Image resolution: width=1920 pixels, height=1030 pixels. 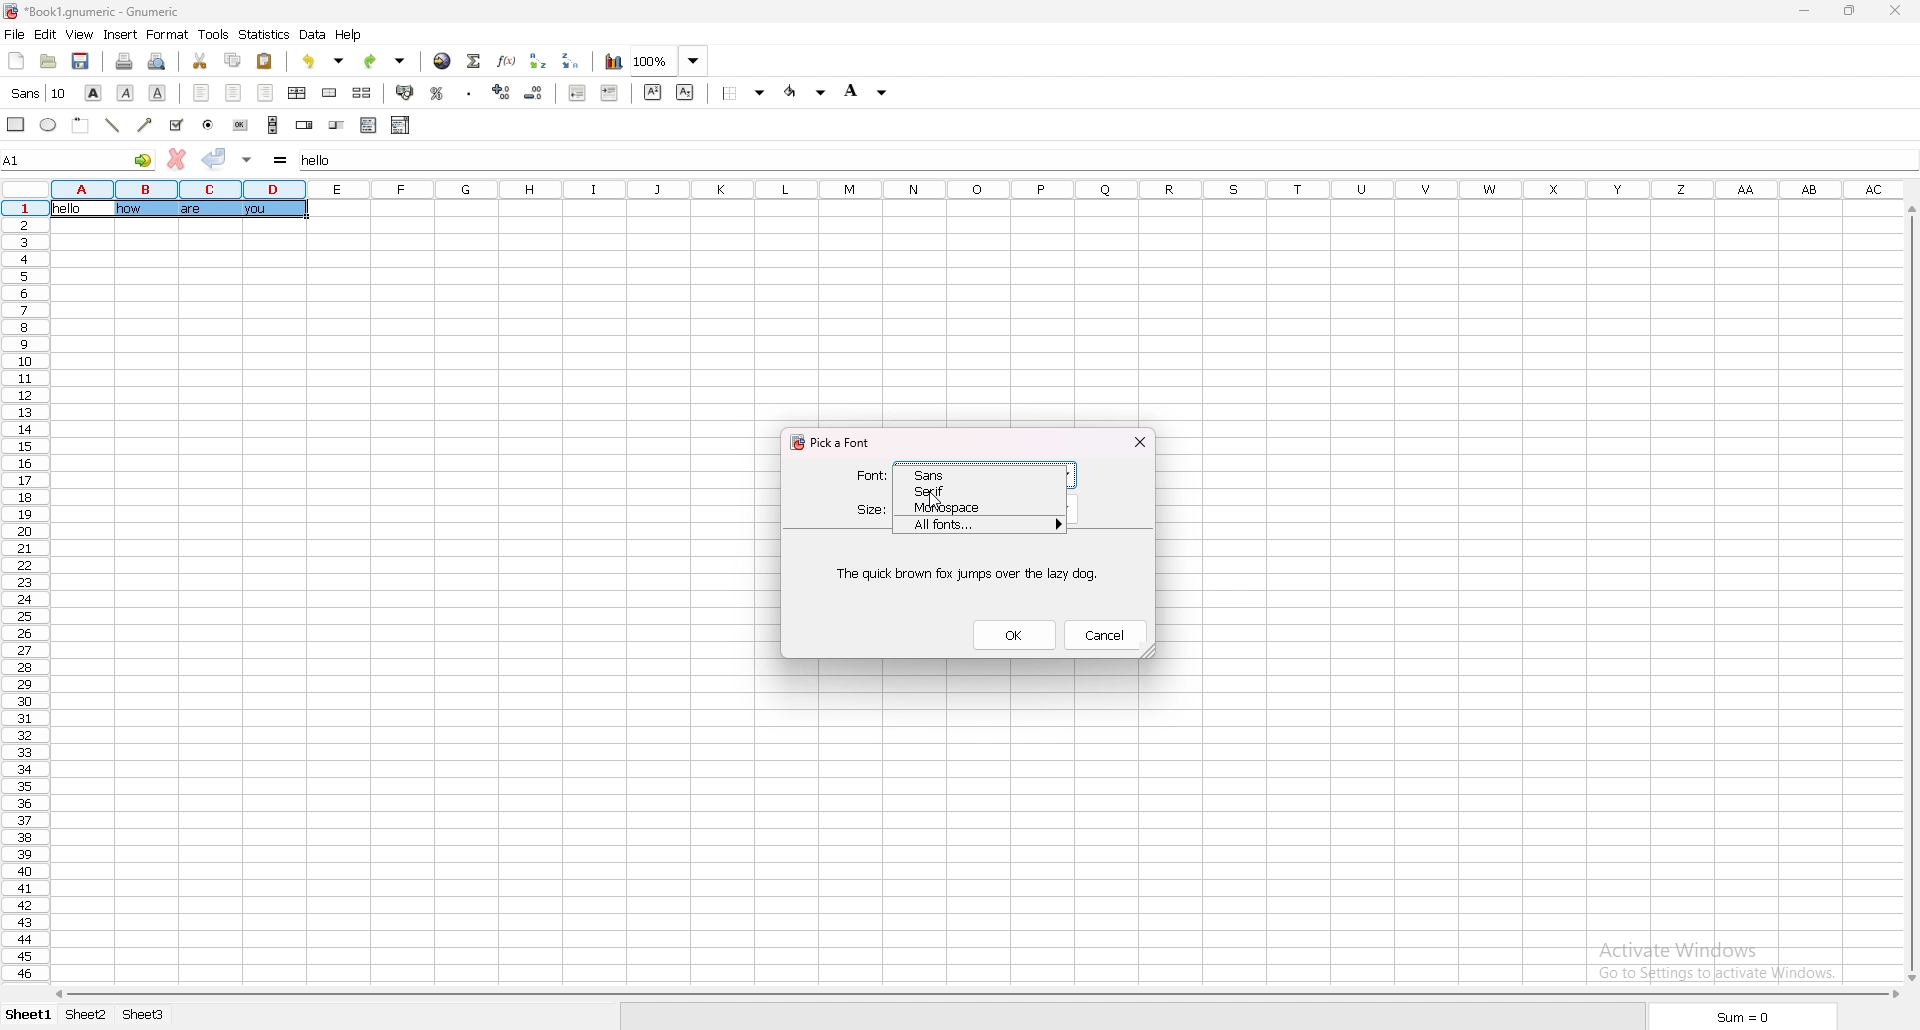 What do you see at coordinates (574, 61) in the screenshot?
I see `sort descending` at bounding box center [574, 61].